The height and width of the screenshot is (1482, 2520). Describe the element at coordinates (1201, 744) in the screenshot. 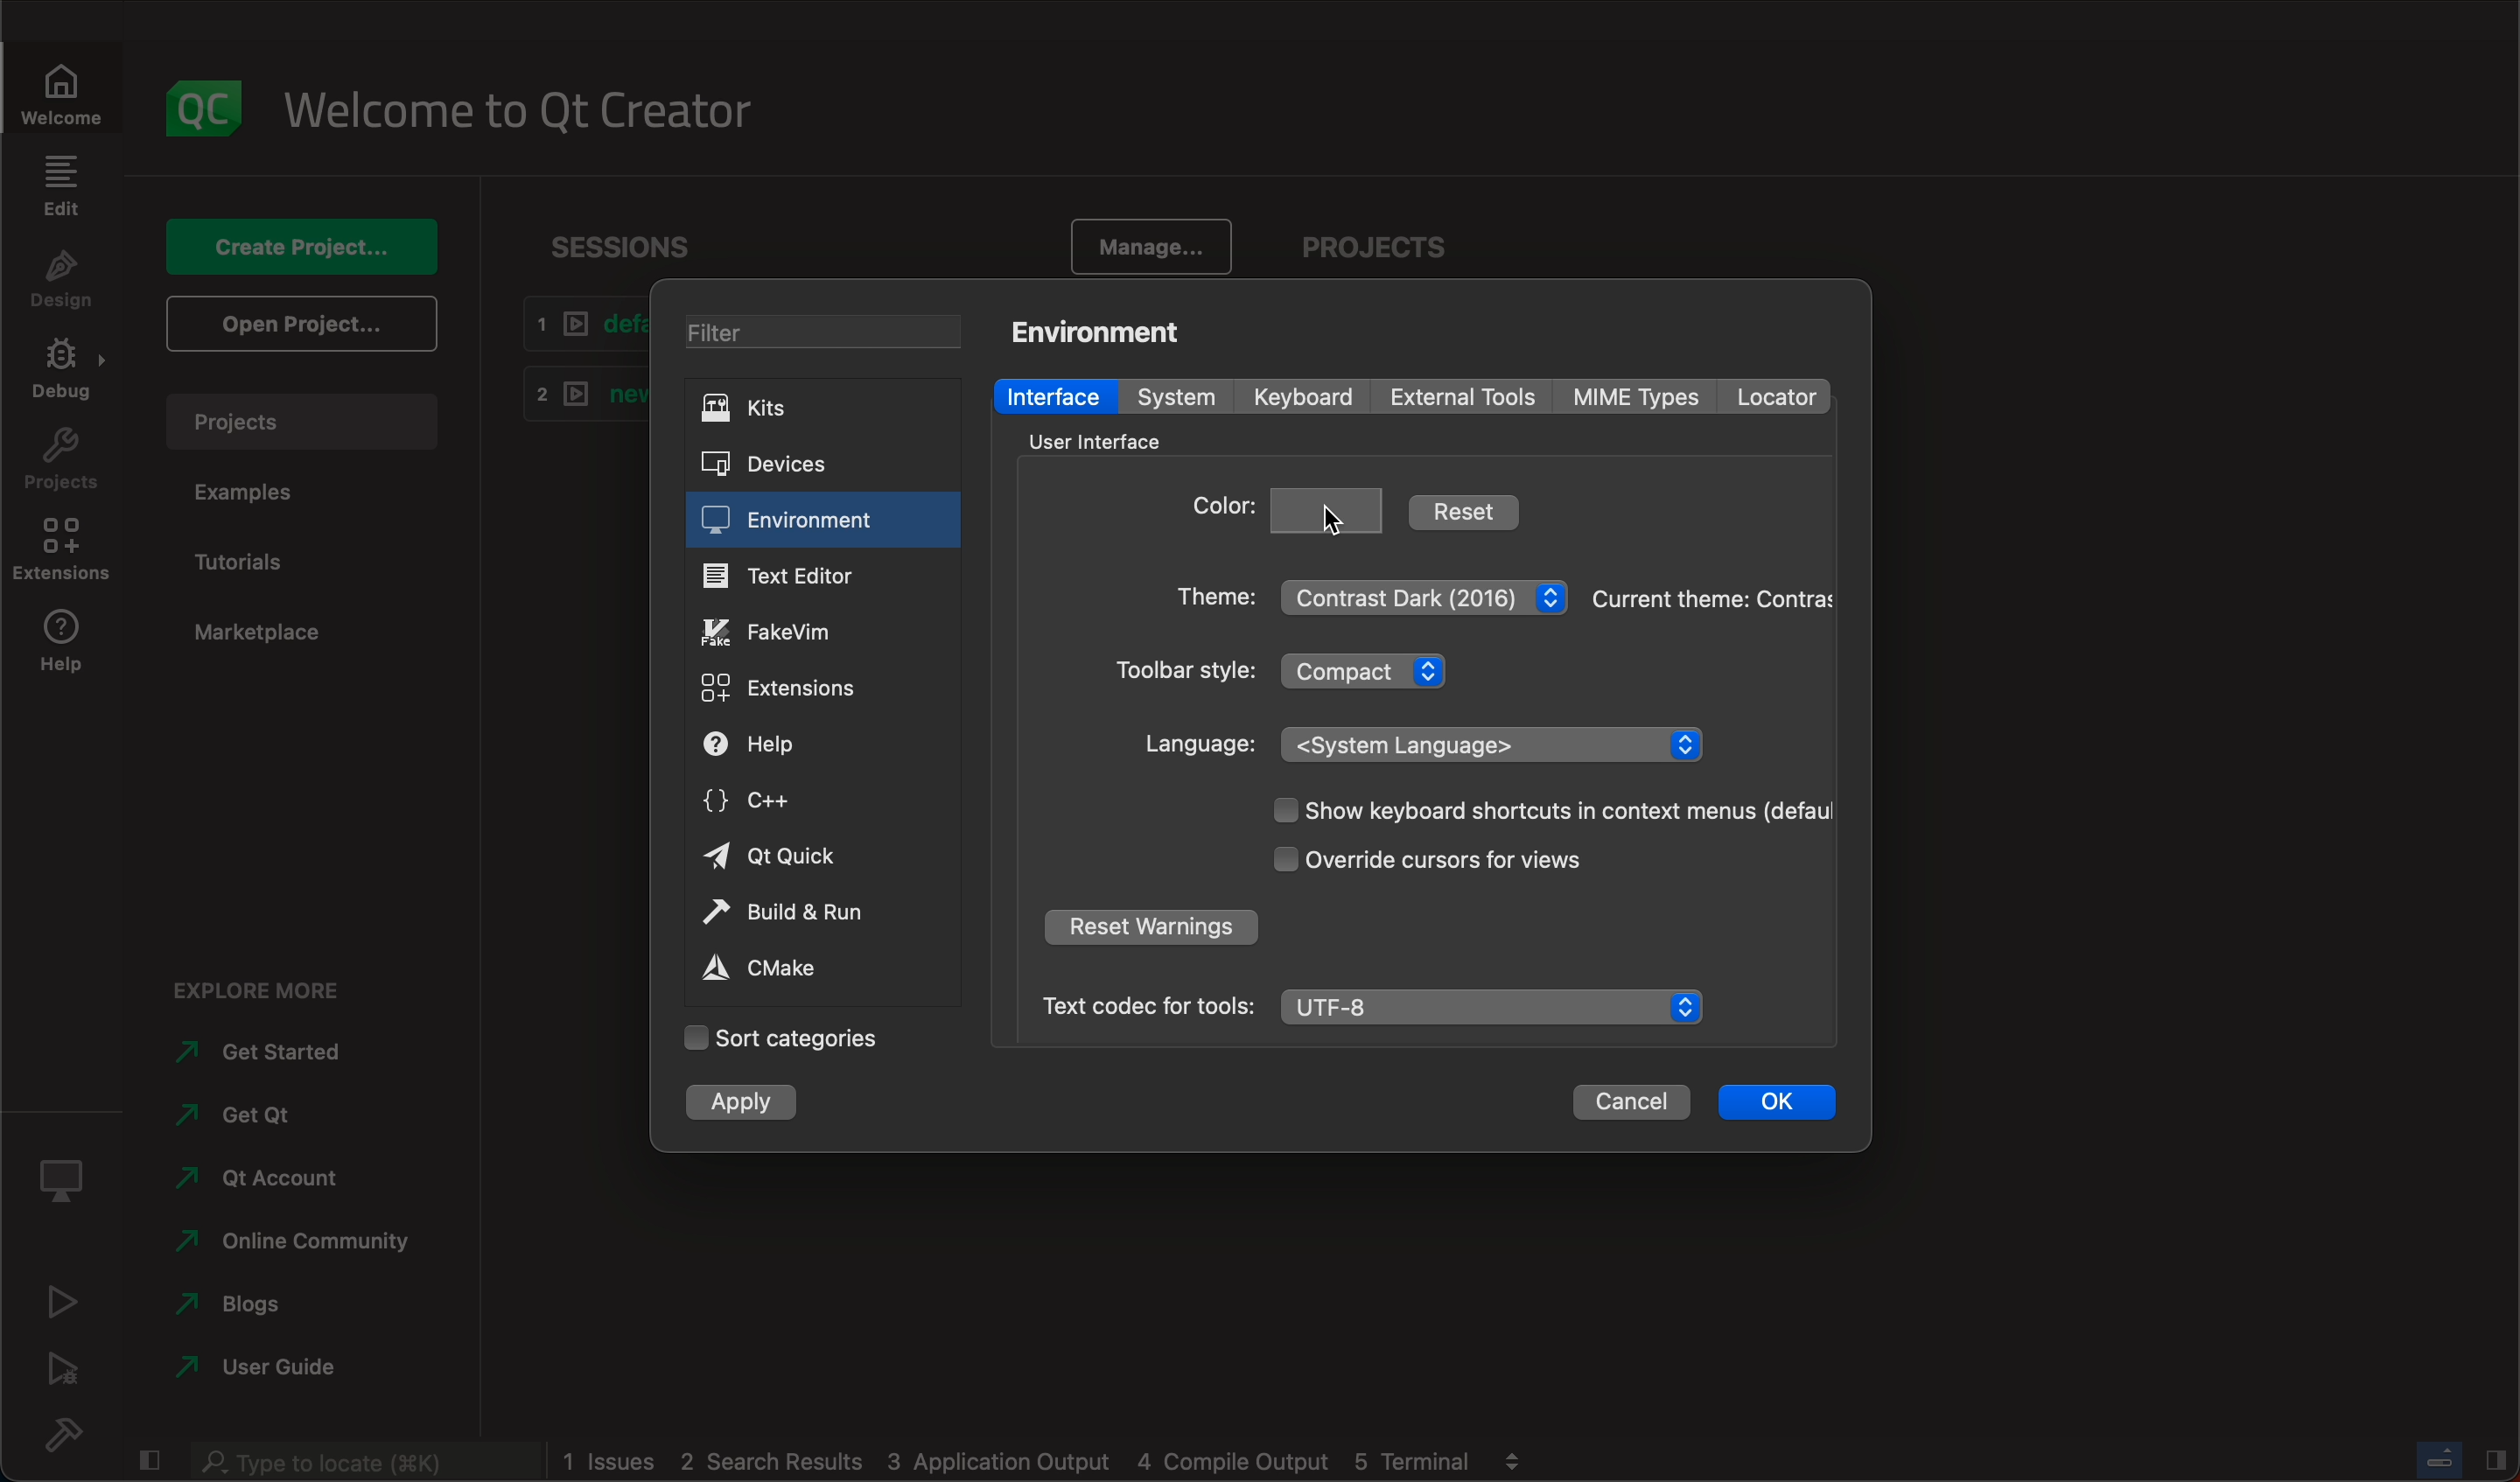

I see `language` at that location.